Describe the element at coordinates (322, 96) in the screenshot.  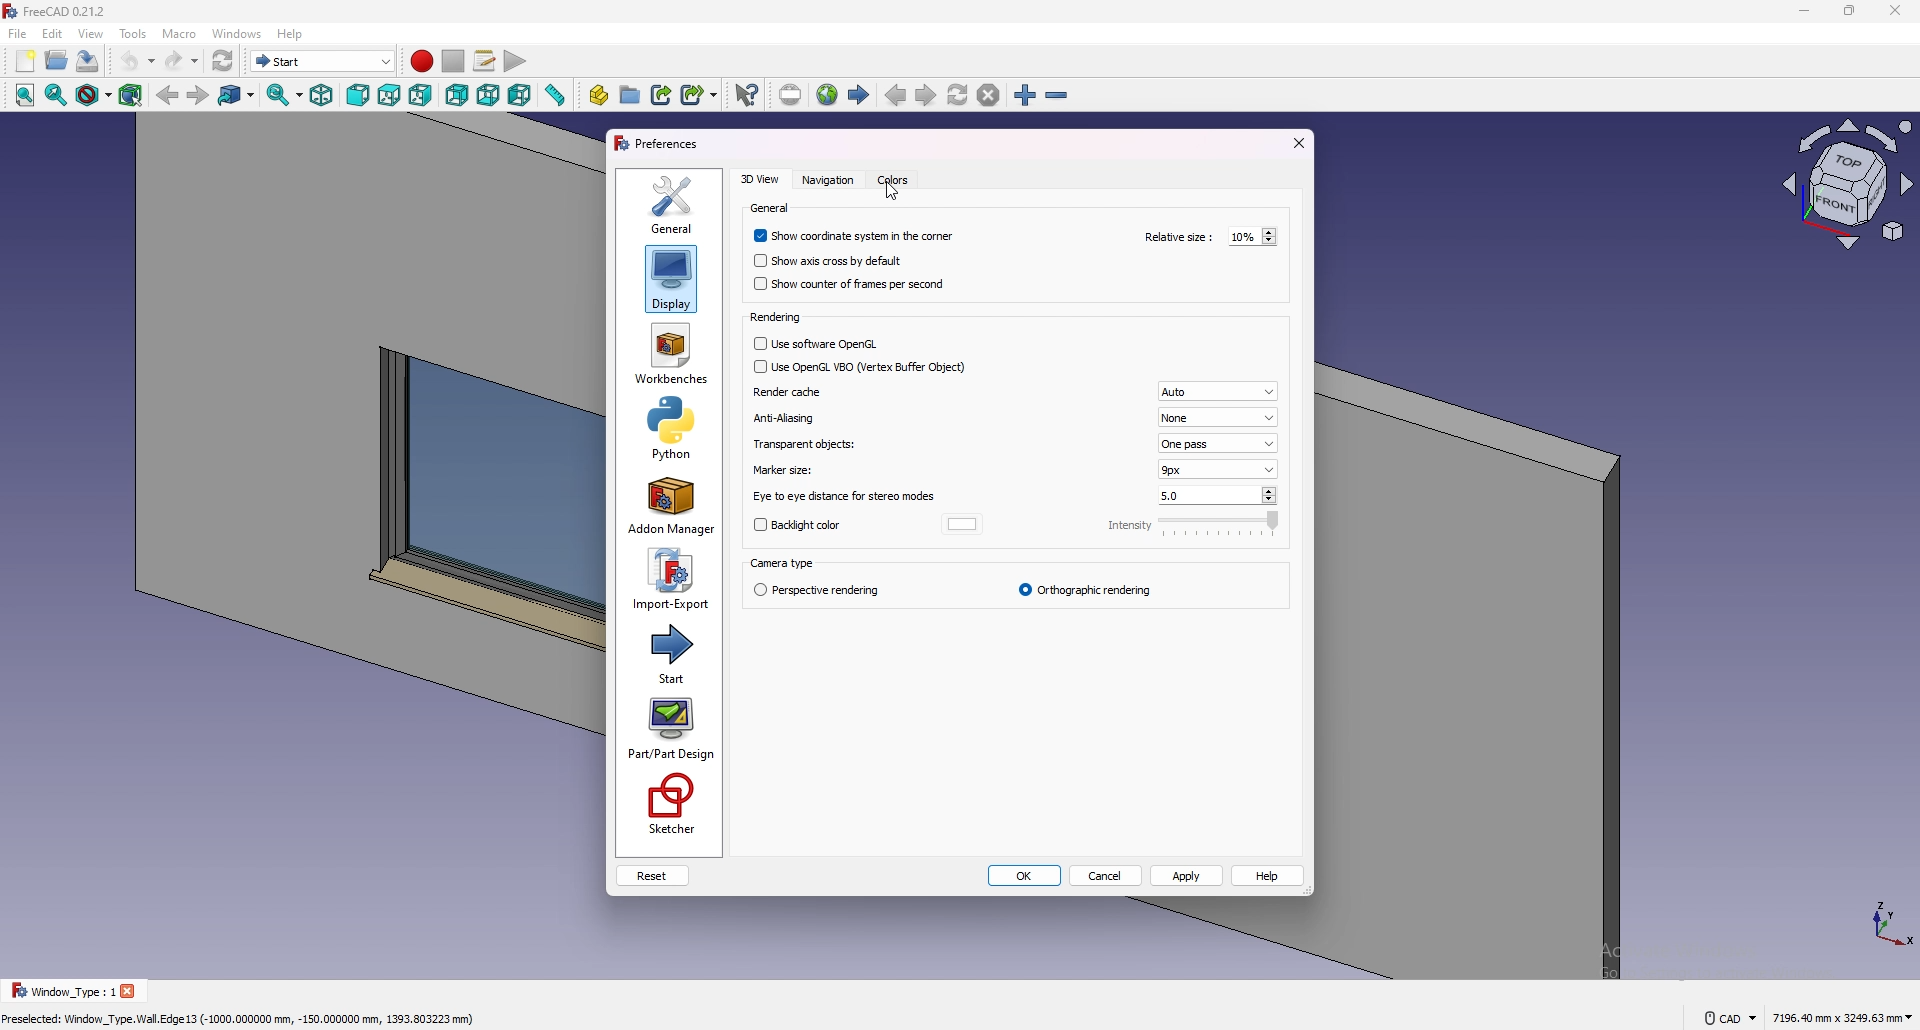
I see `isometric` at that location.